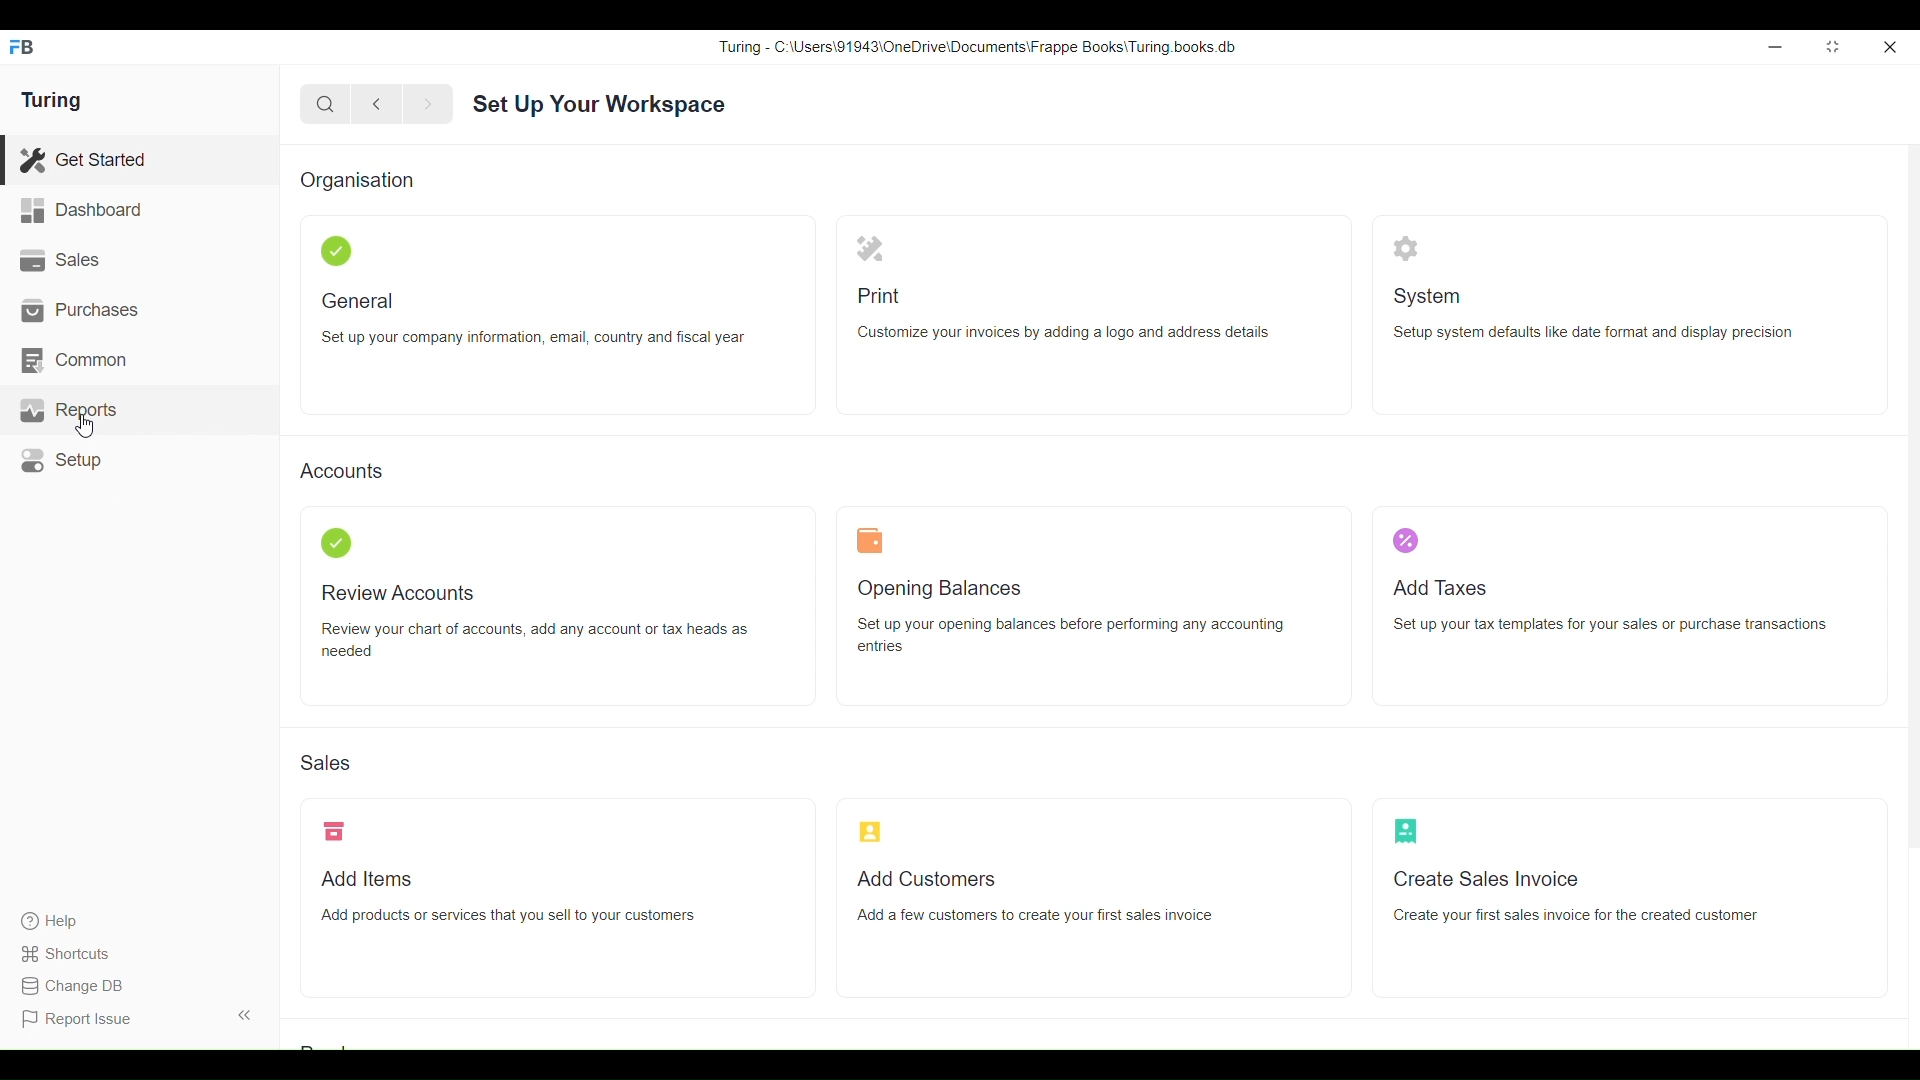 The image size is (1920, 1080). I want to click on Add taxes icon, so click(1405, 540).